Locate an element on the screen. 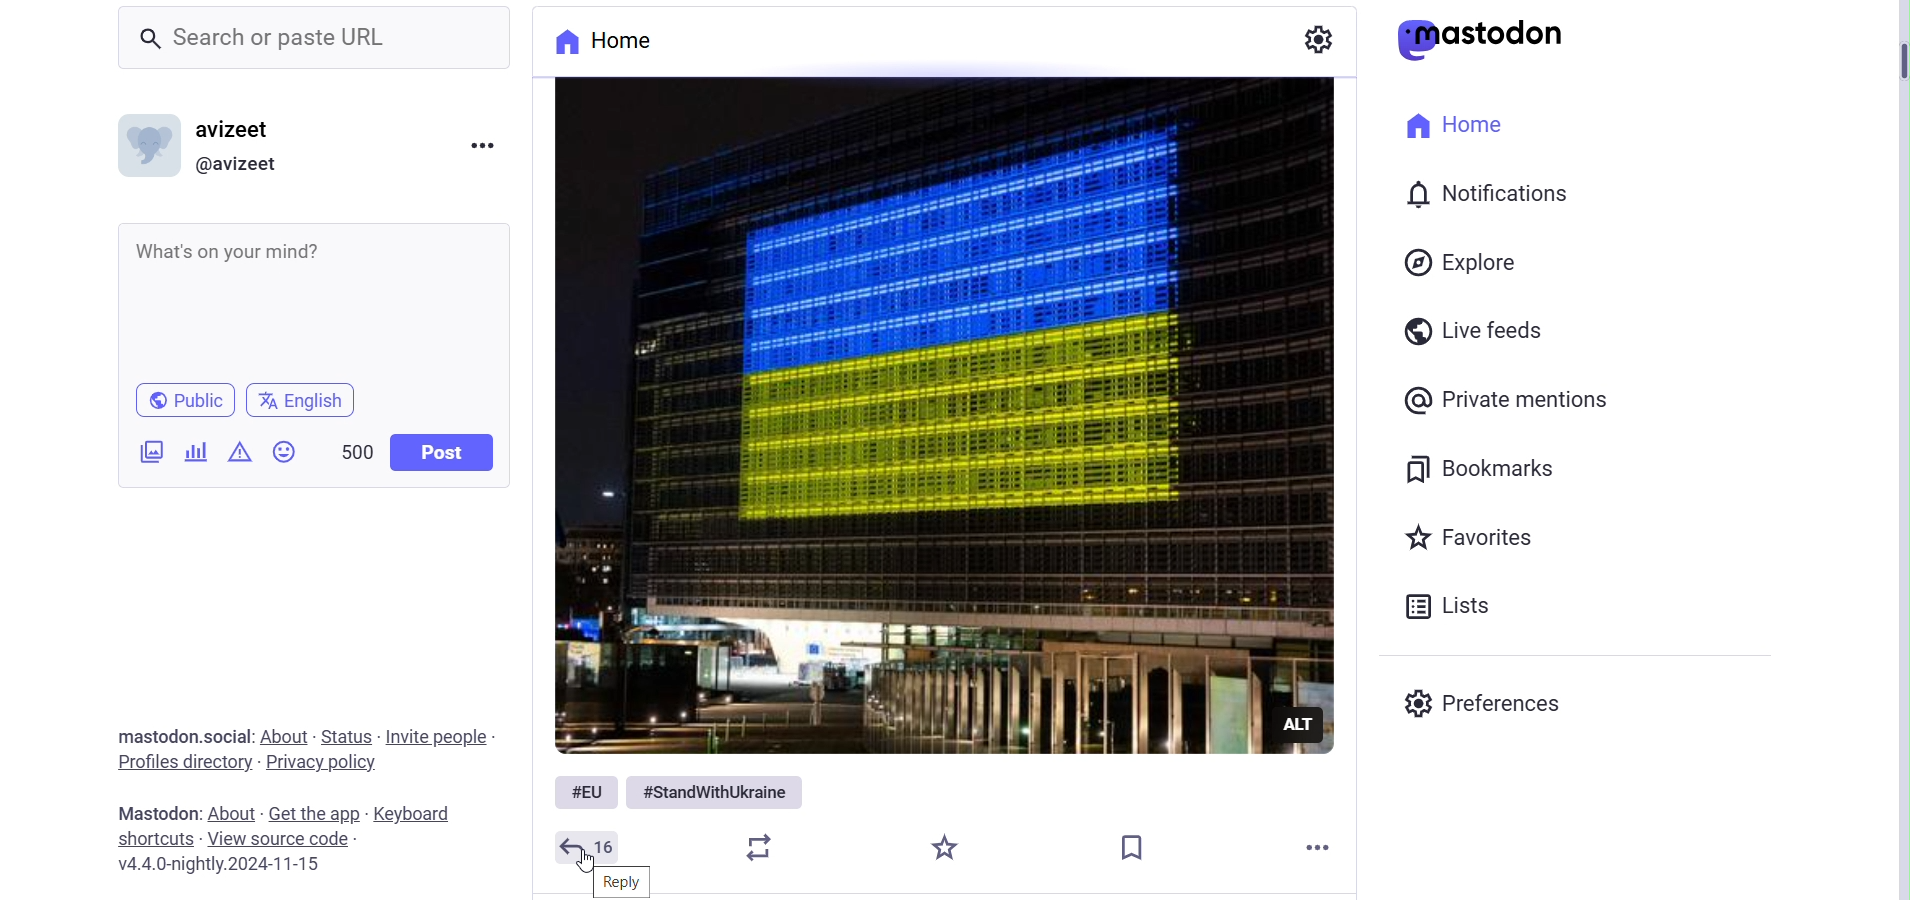 Image resolution: width=1910 pixels, height=900 pixels. Hashtags is located at coordinates (681, 791).